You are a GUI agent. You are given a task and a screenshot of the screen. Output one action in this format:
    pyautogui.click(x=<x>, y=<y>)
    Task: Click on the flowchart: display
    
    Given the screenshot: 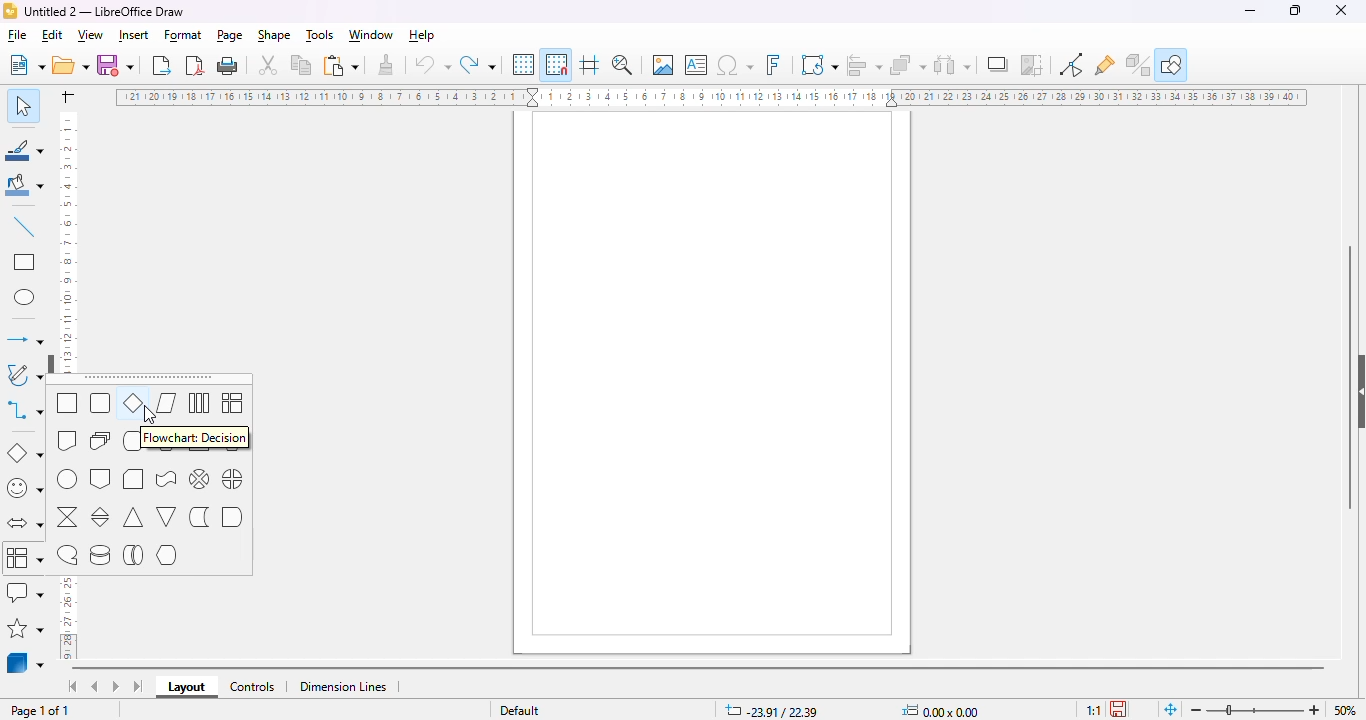 What is the action you would take?
    pyautogui.click(x=166, y=556)
    